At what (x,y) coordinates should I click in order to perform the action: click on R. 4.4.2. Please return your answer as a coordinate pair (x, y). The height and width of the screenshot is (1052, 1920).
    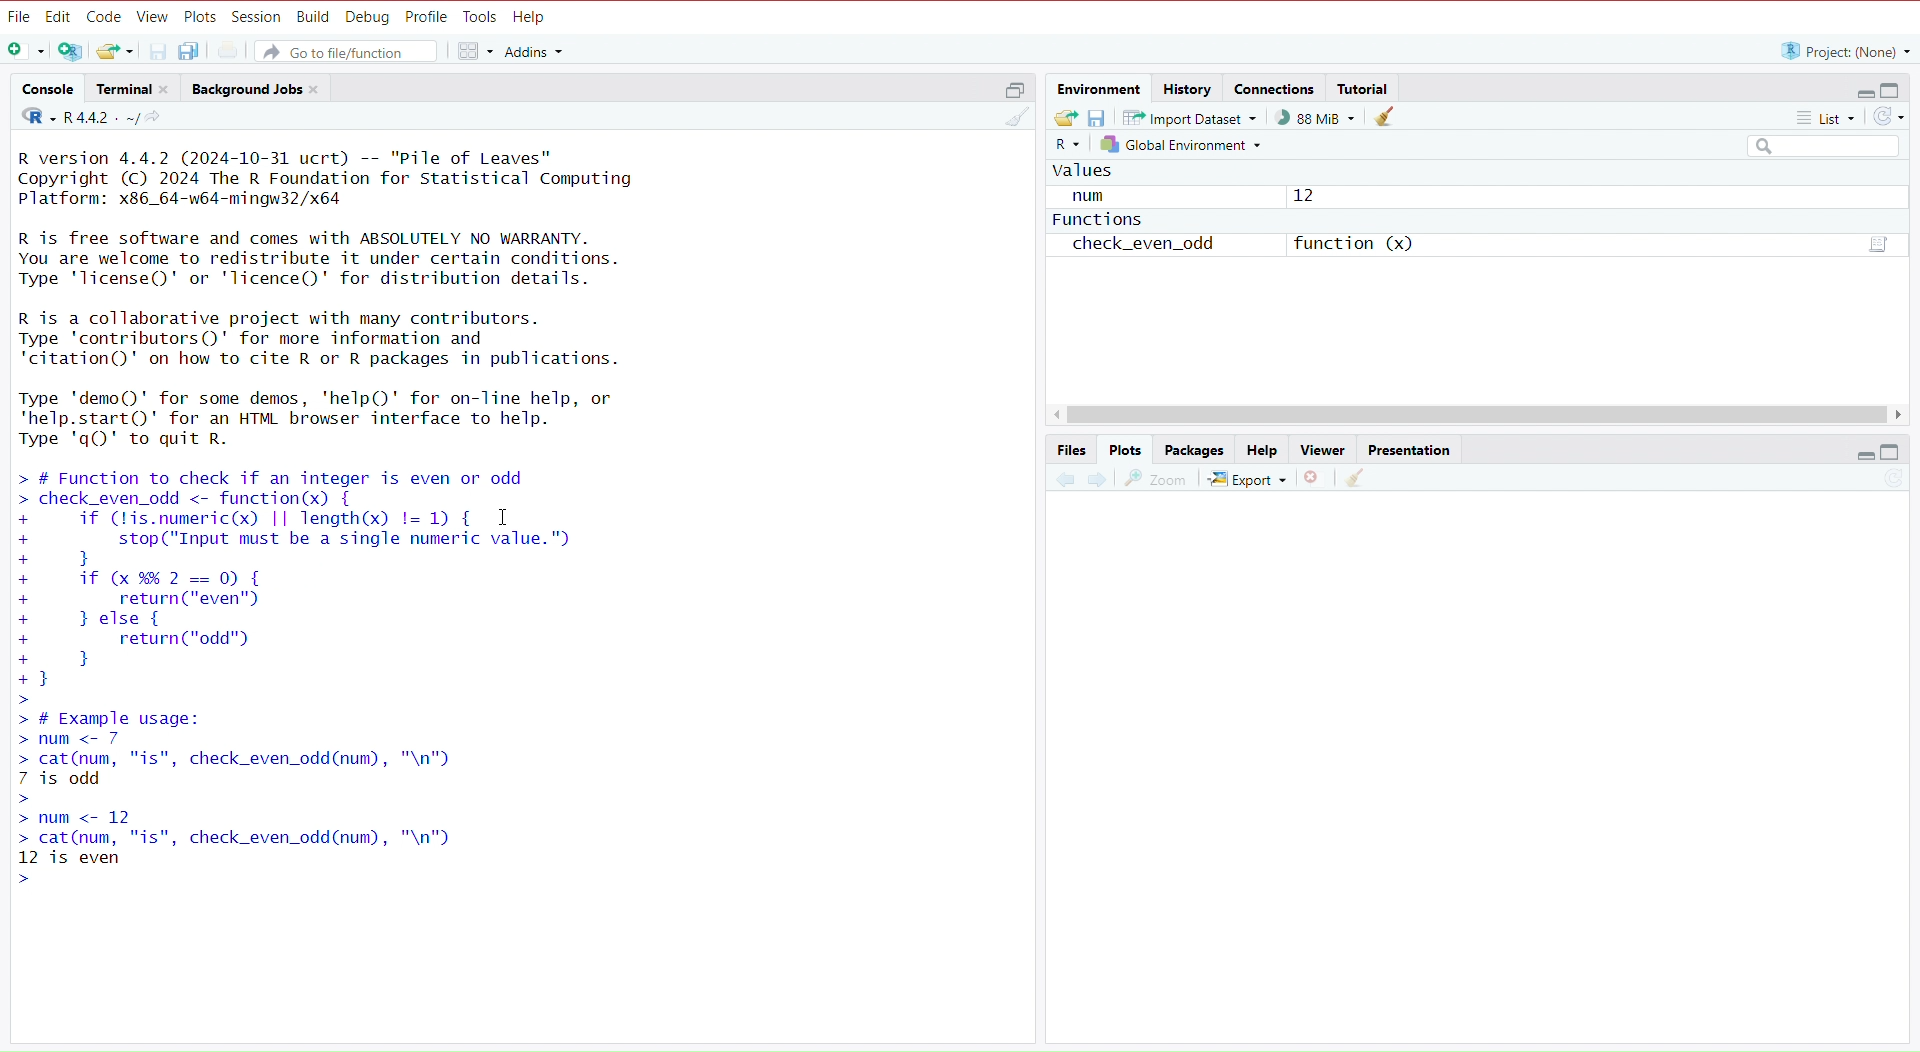
    Looking at the image, I should click on (76, 118).